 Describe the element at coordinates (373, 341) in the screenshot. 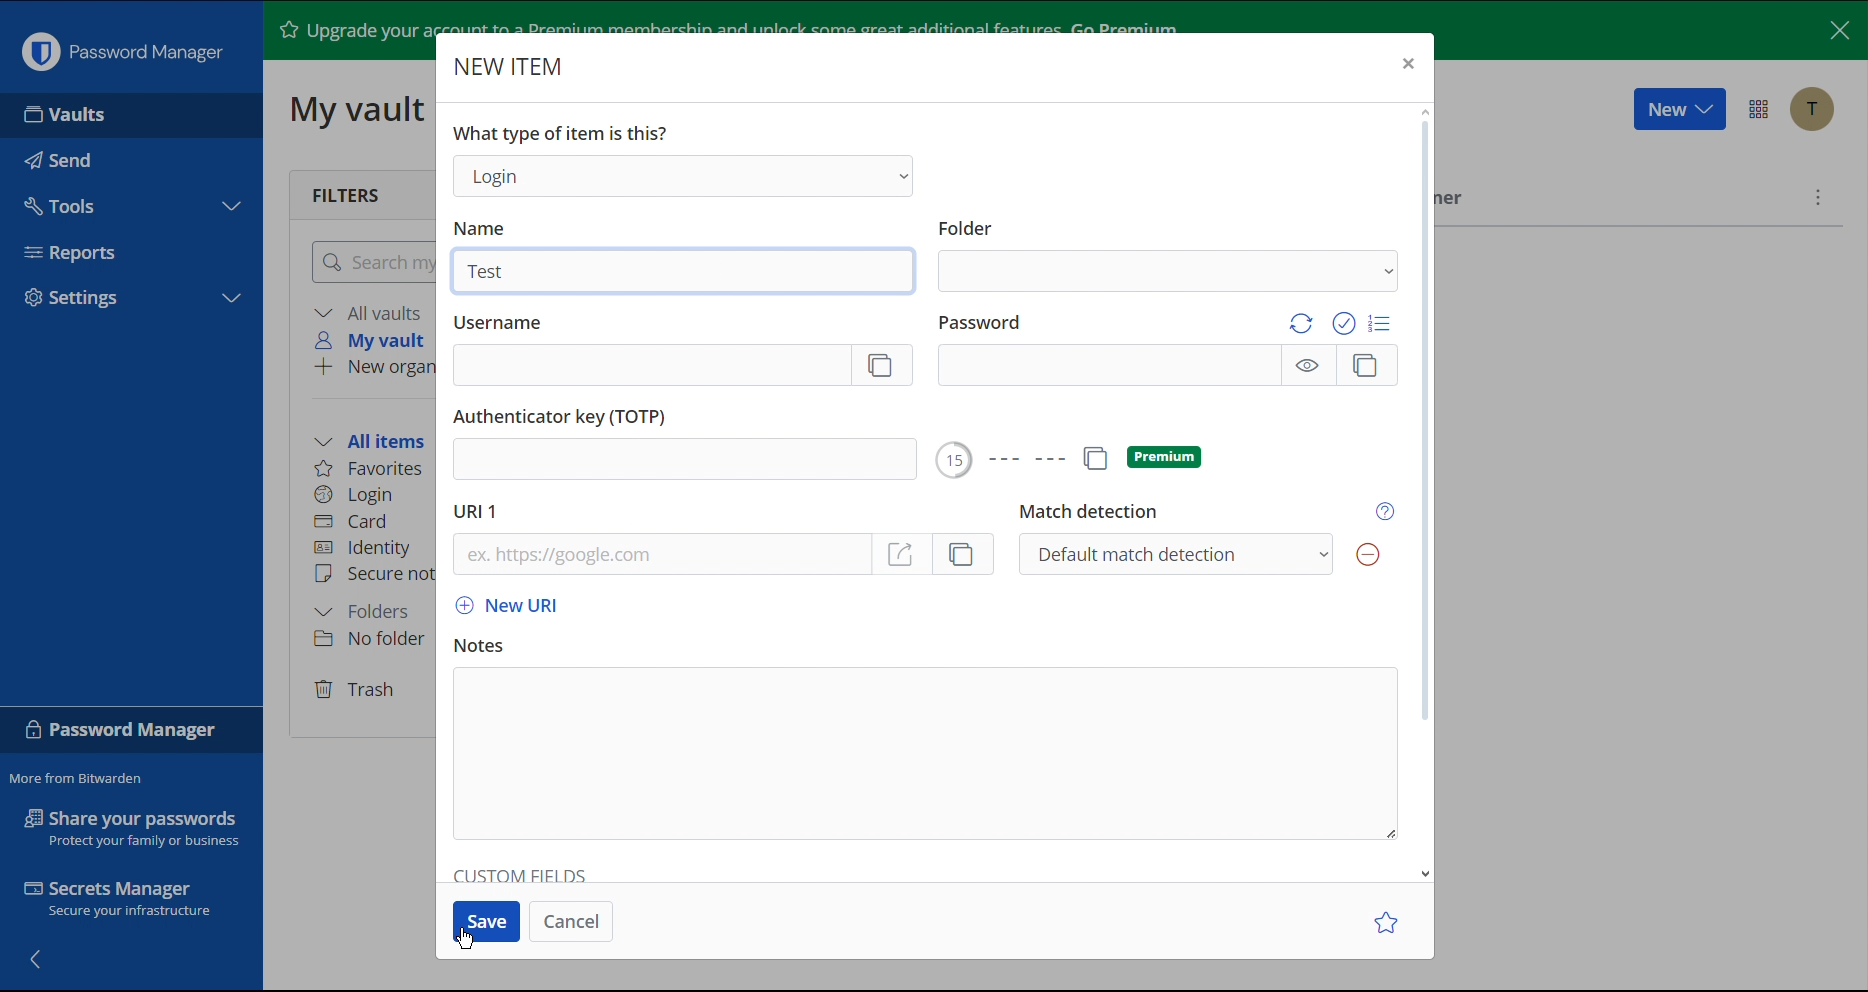

I see `My vault` at that location.